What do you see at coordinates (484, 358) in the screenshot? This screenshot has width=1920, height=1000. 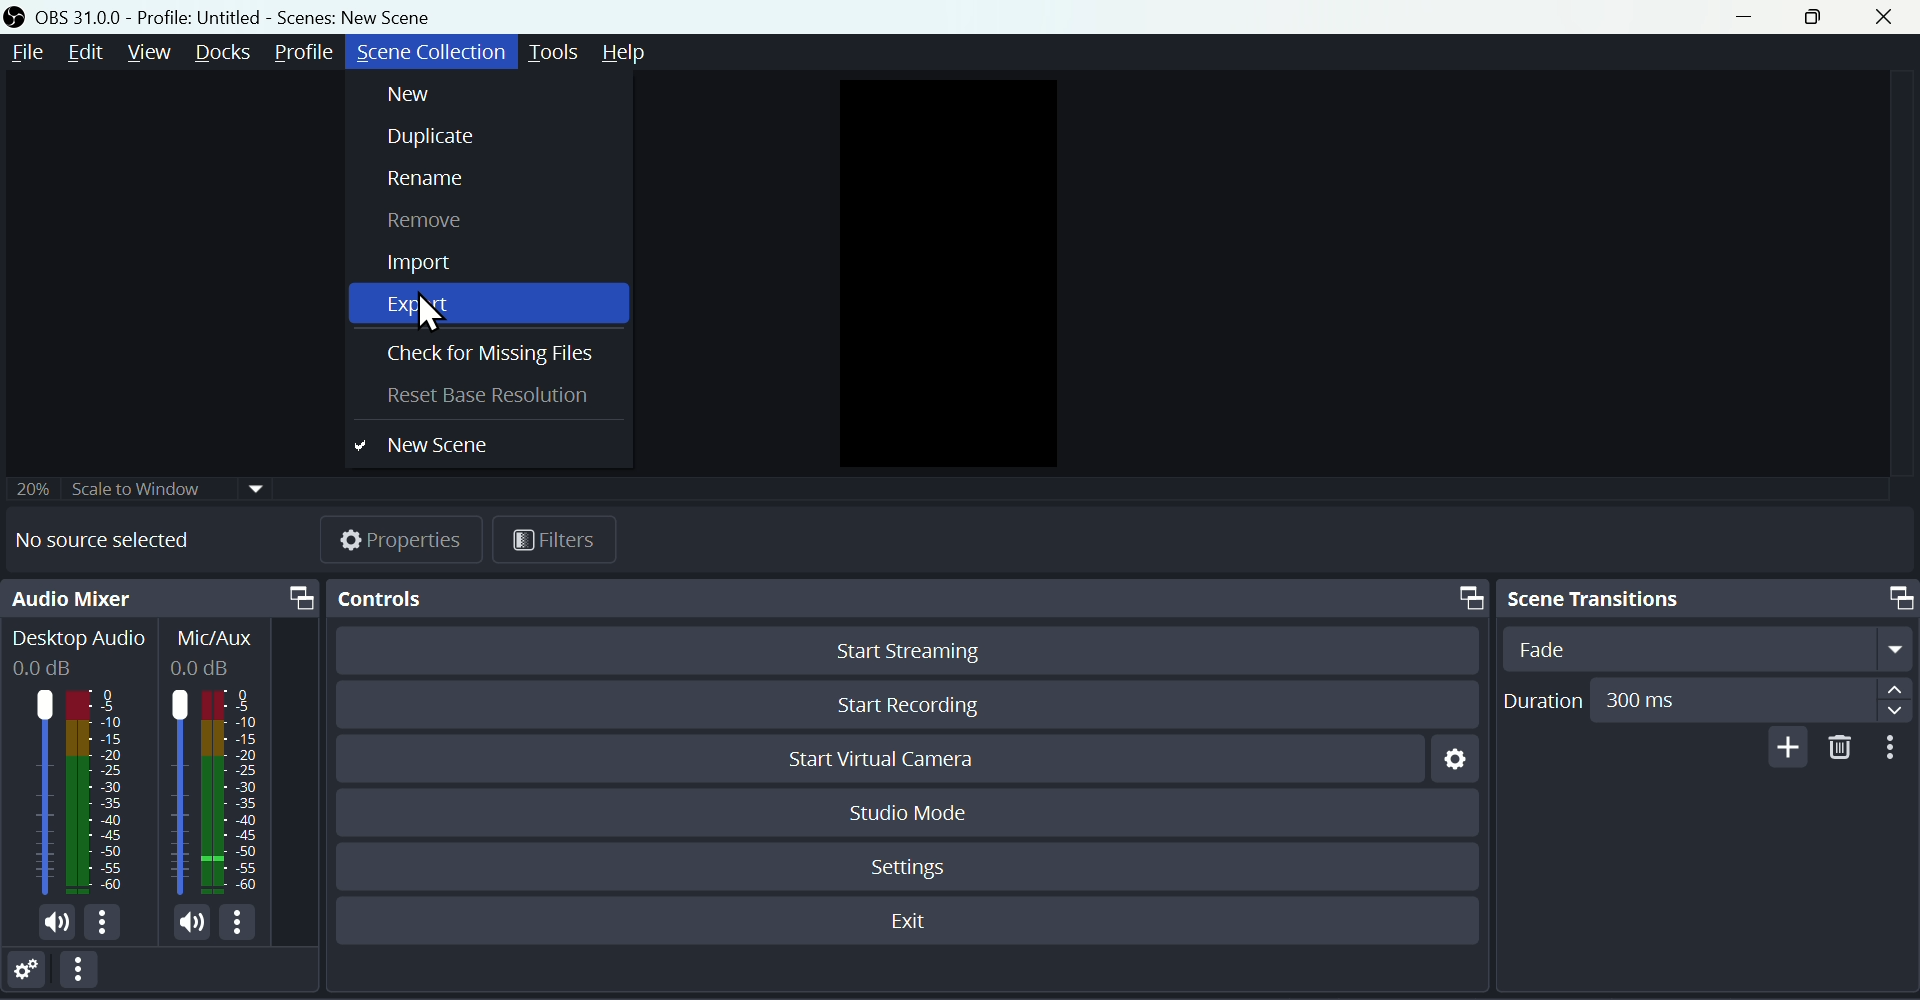 I see `check for missing file` at bounding box center [484, 358].